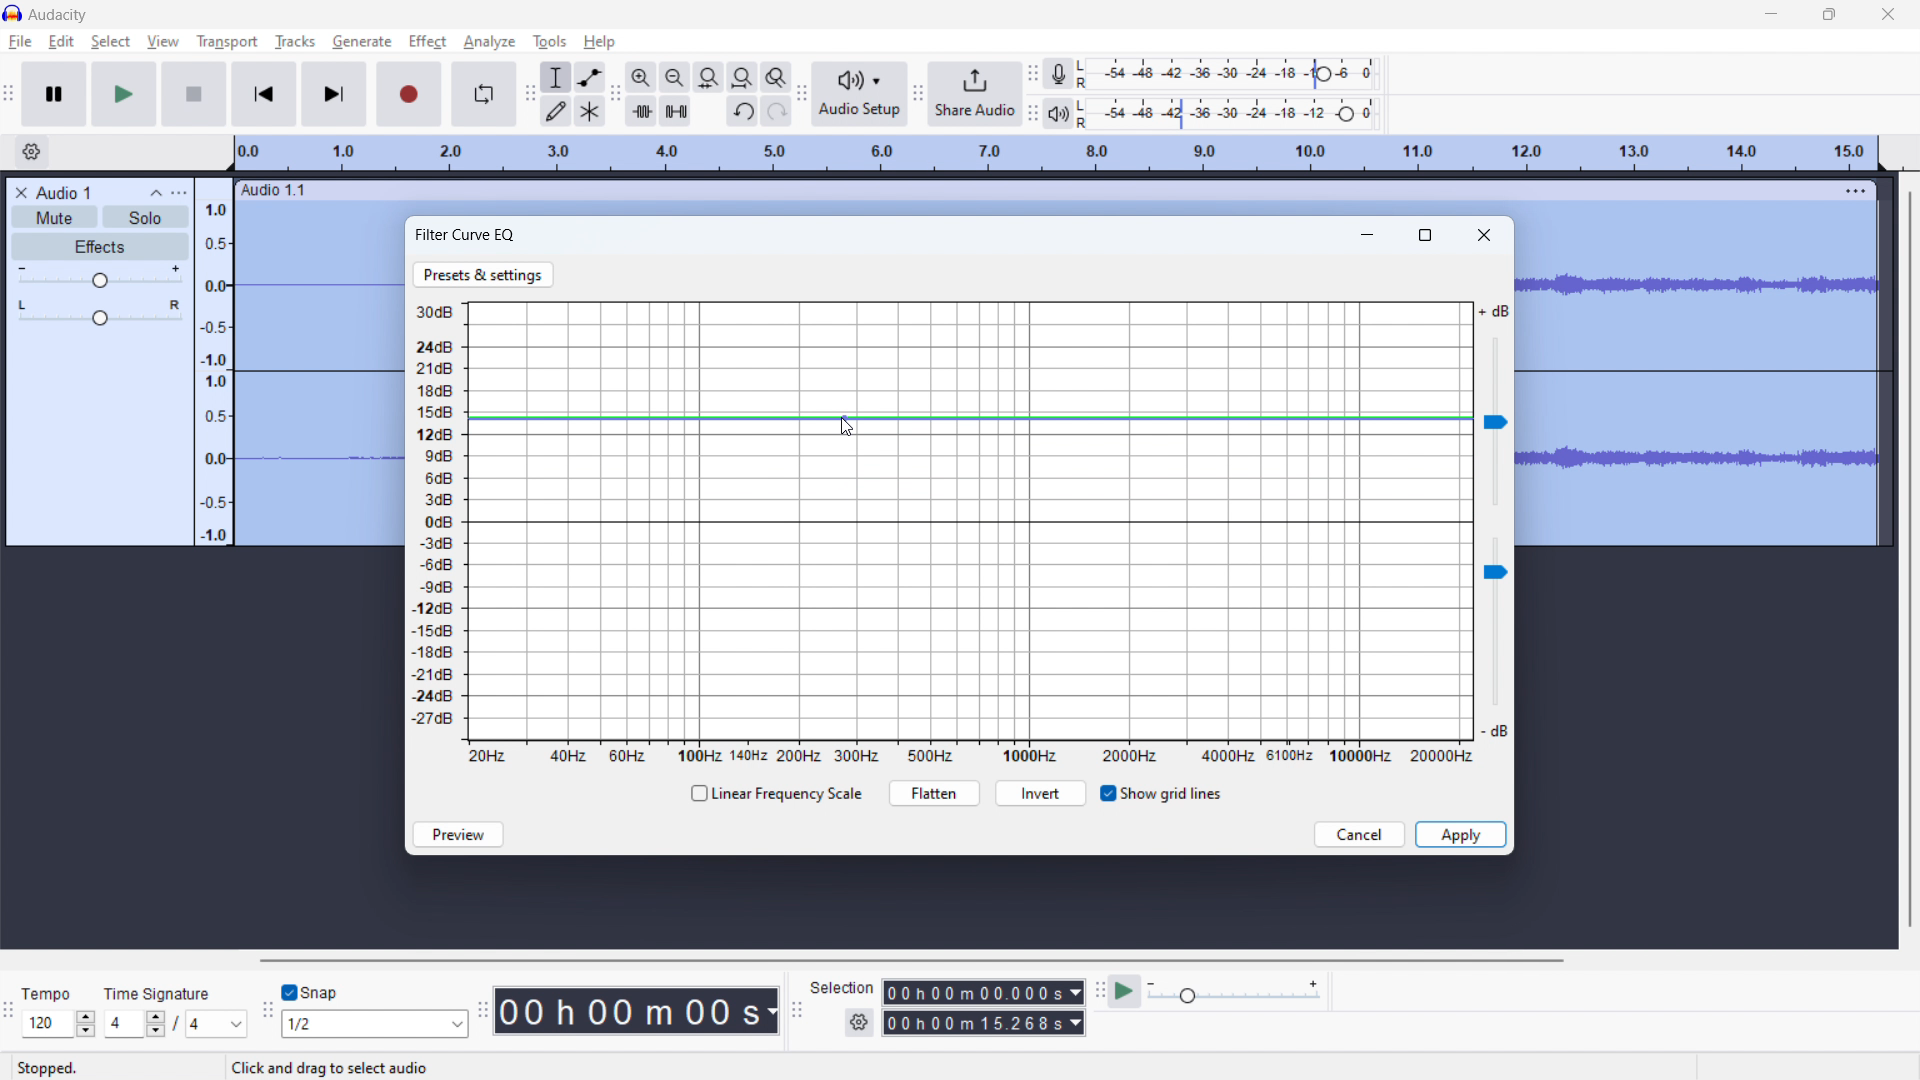 This screenshot has height=1080, width=1920. What do you see at coordinates (58, 994) in the screenshot?
I see `Tempo` at bounding box center [58, 994].